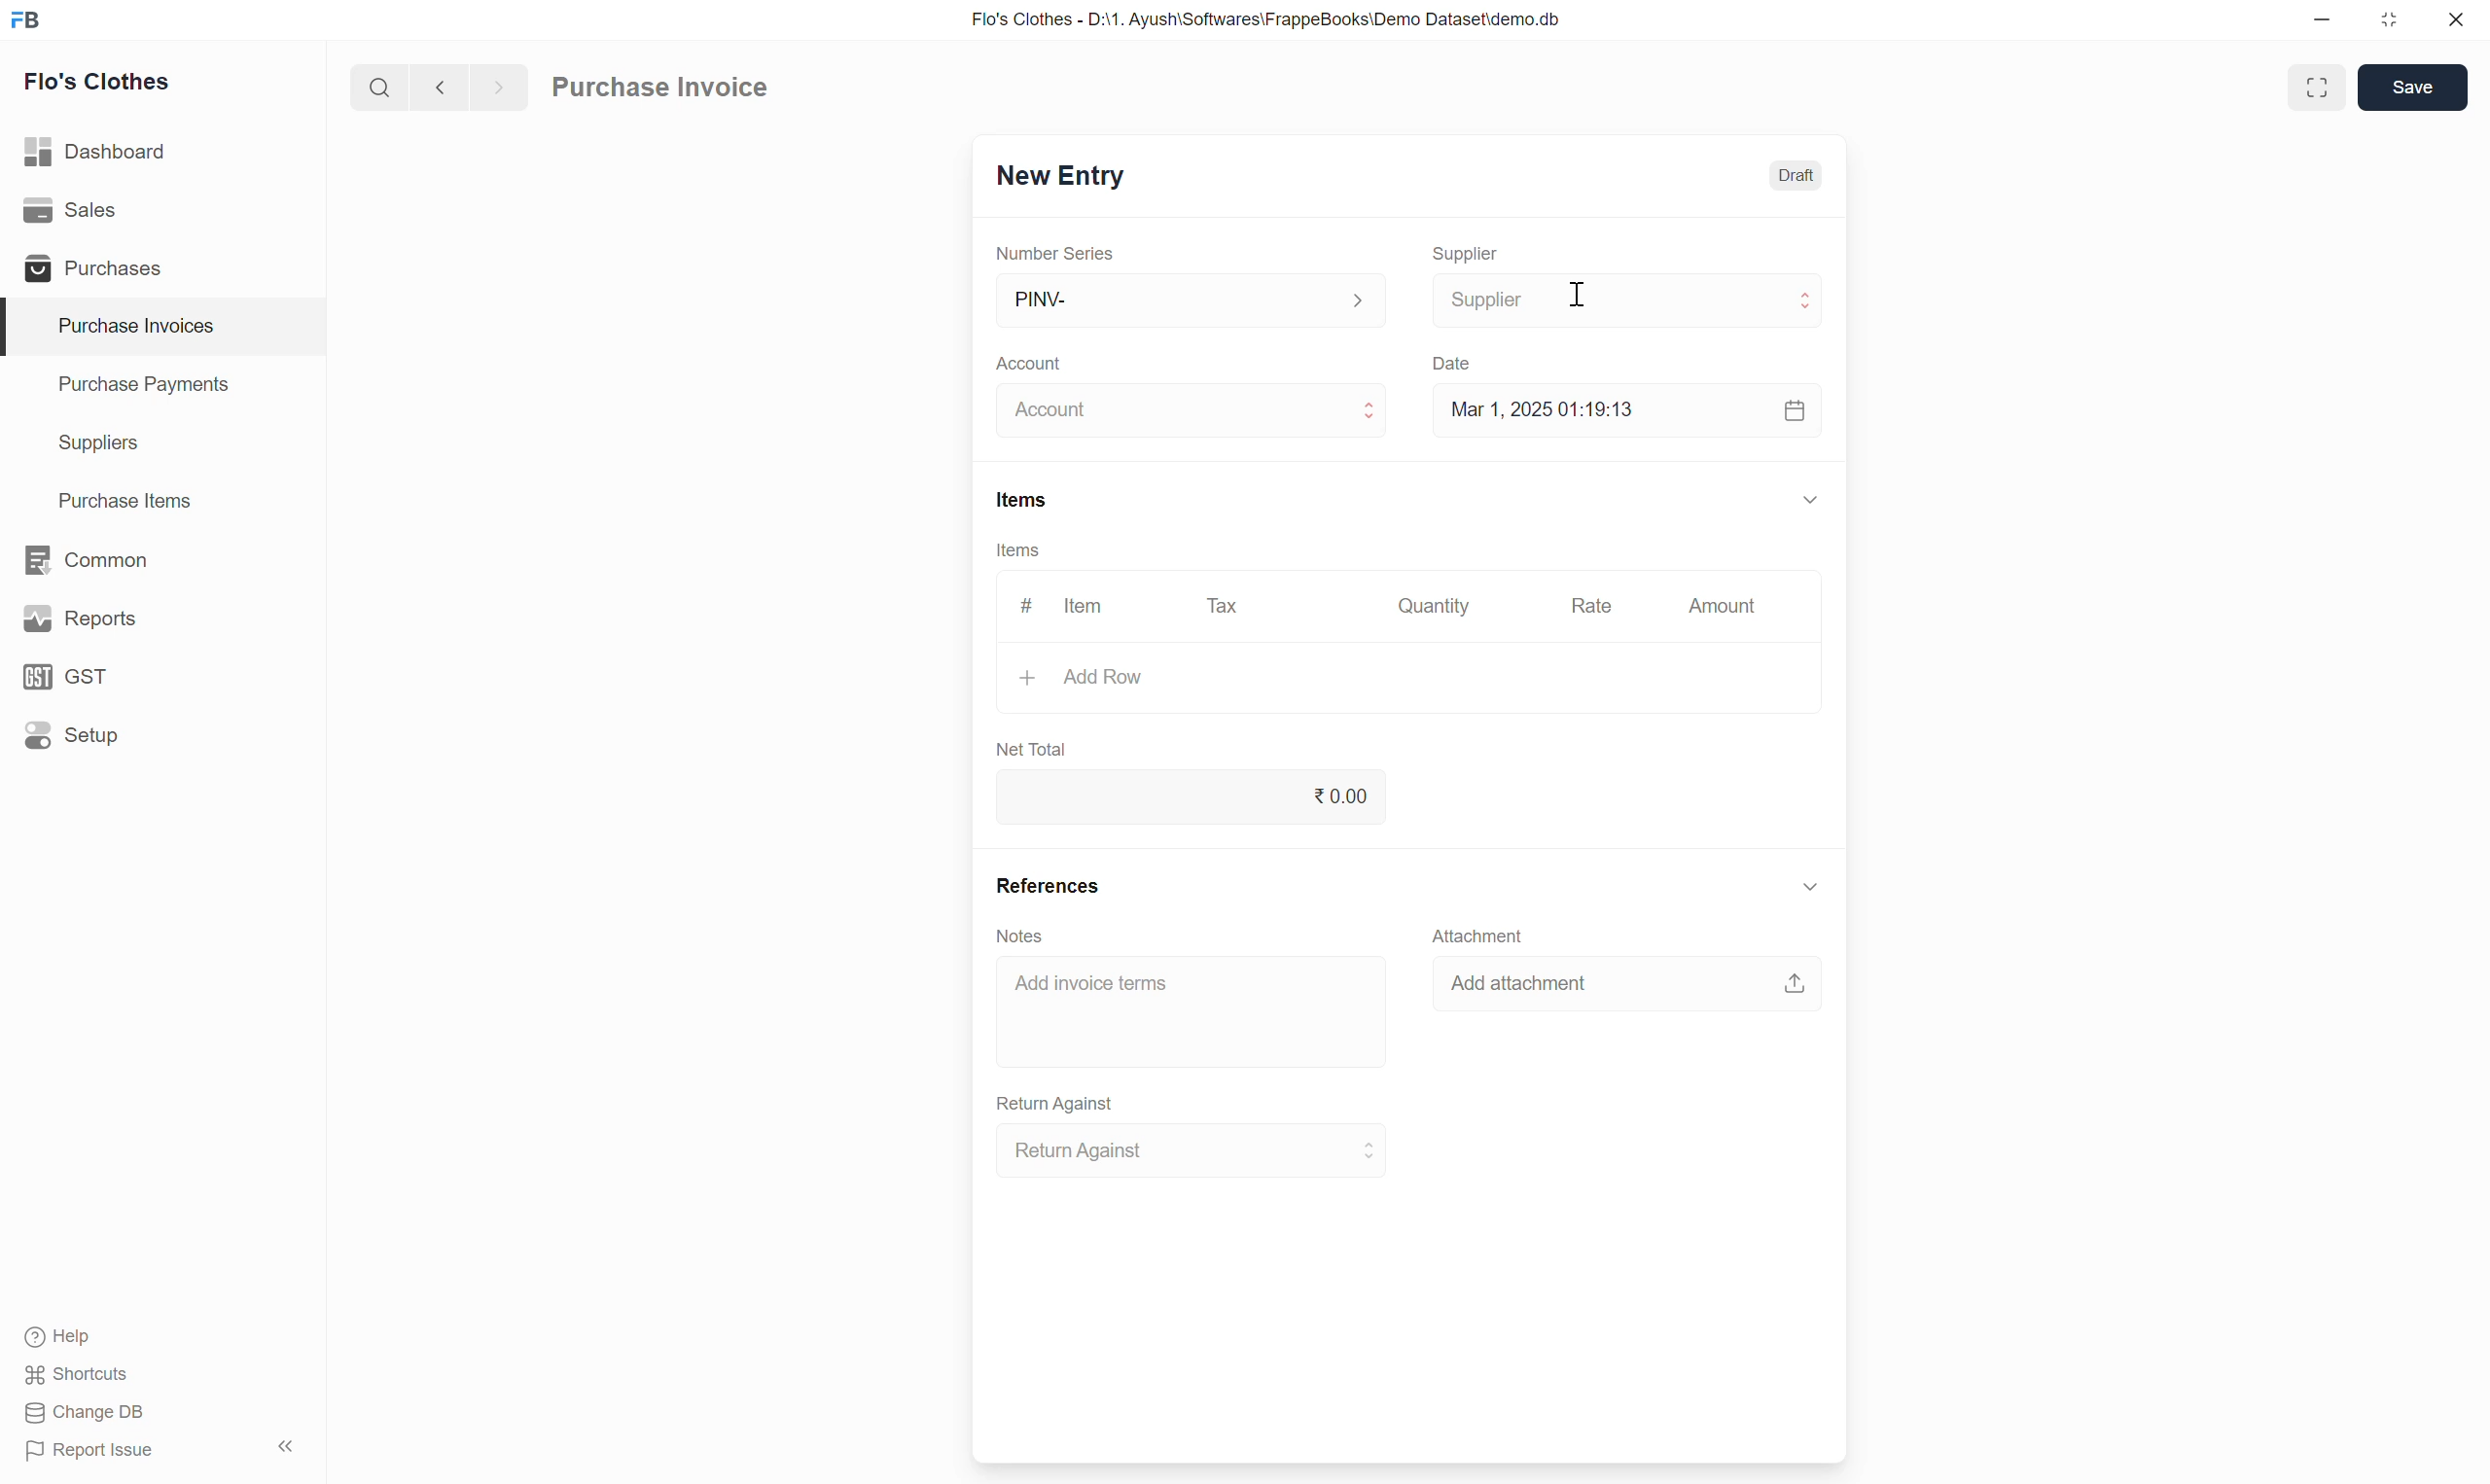  What do you see at coordinates (2386, 24) in the screenshot?
I see `restore down` at bounding box center [2386, 24].